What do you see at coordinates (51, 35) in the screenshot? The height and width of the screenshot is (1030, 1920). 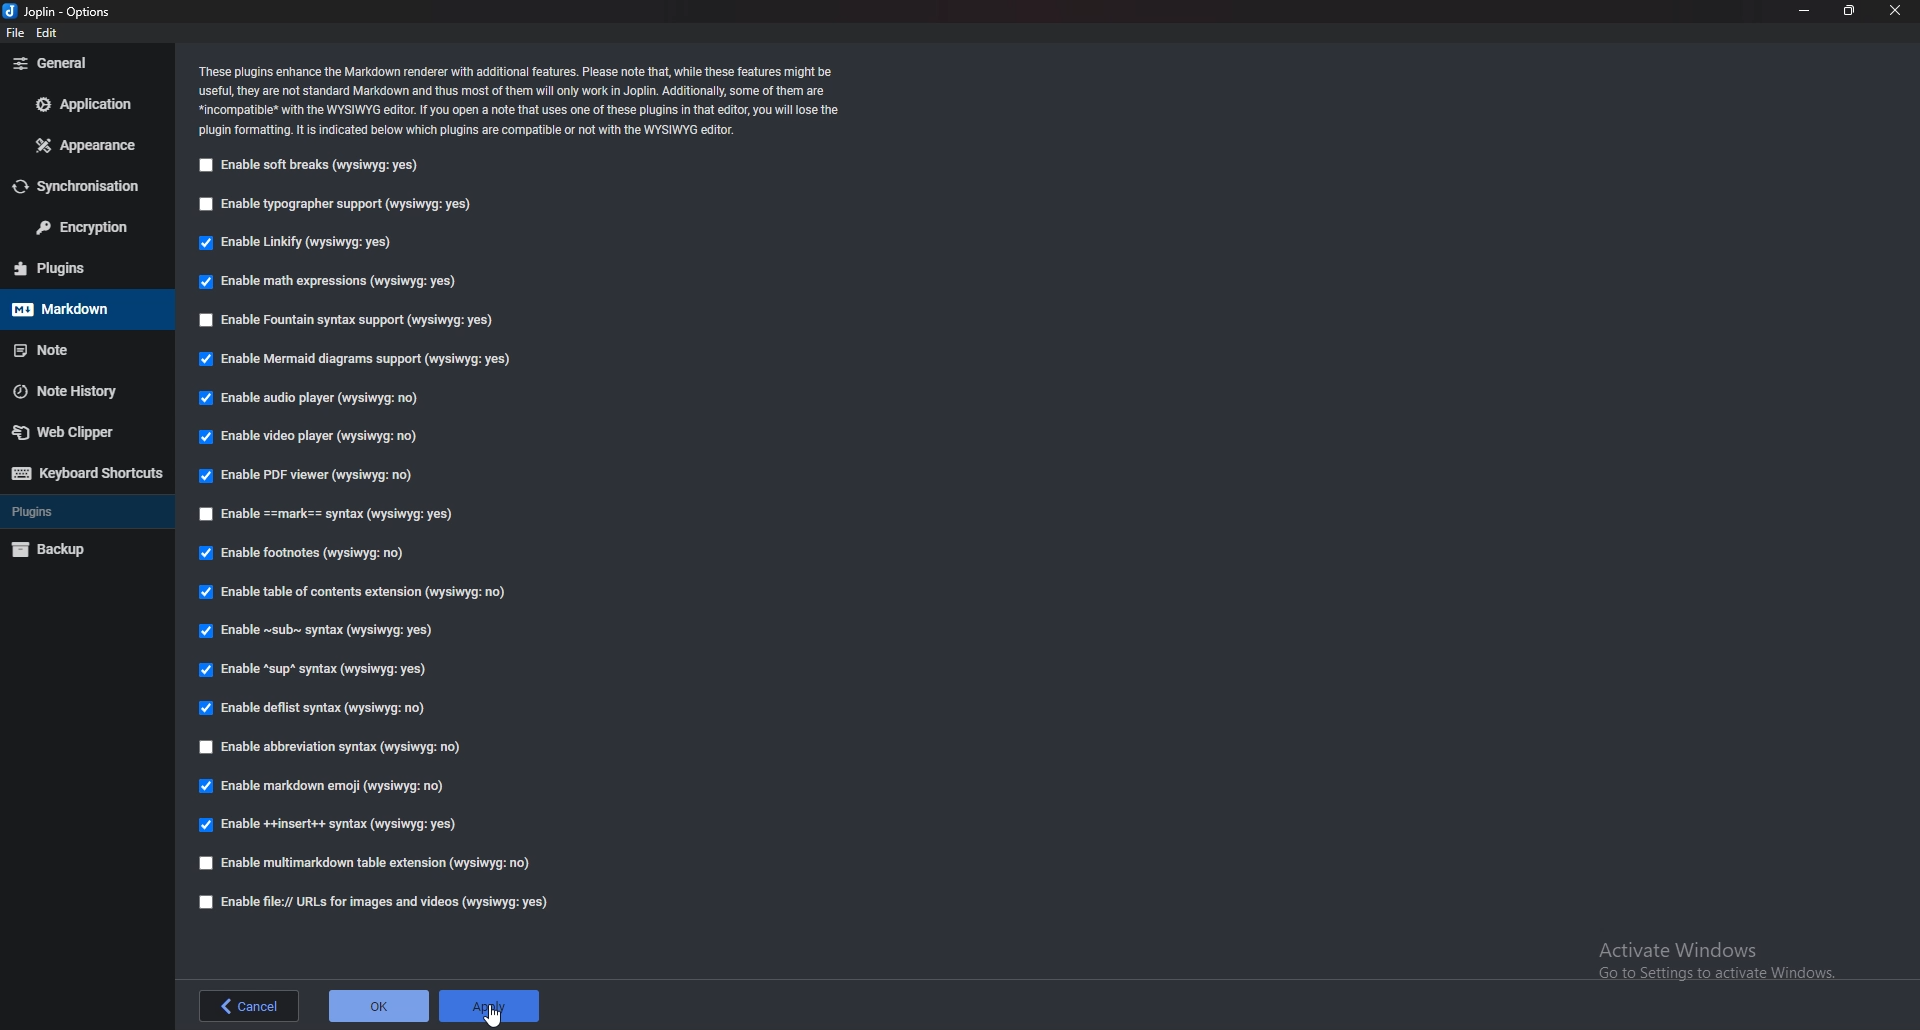 I see `edit` at bounding box center [51, 35].